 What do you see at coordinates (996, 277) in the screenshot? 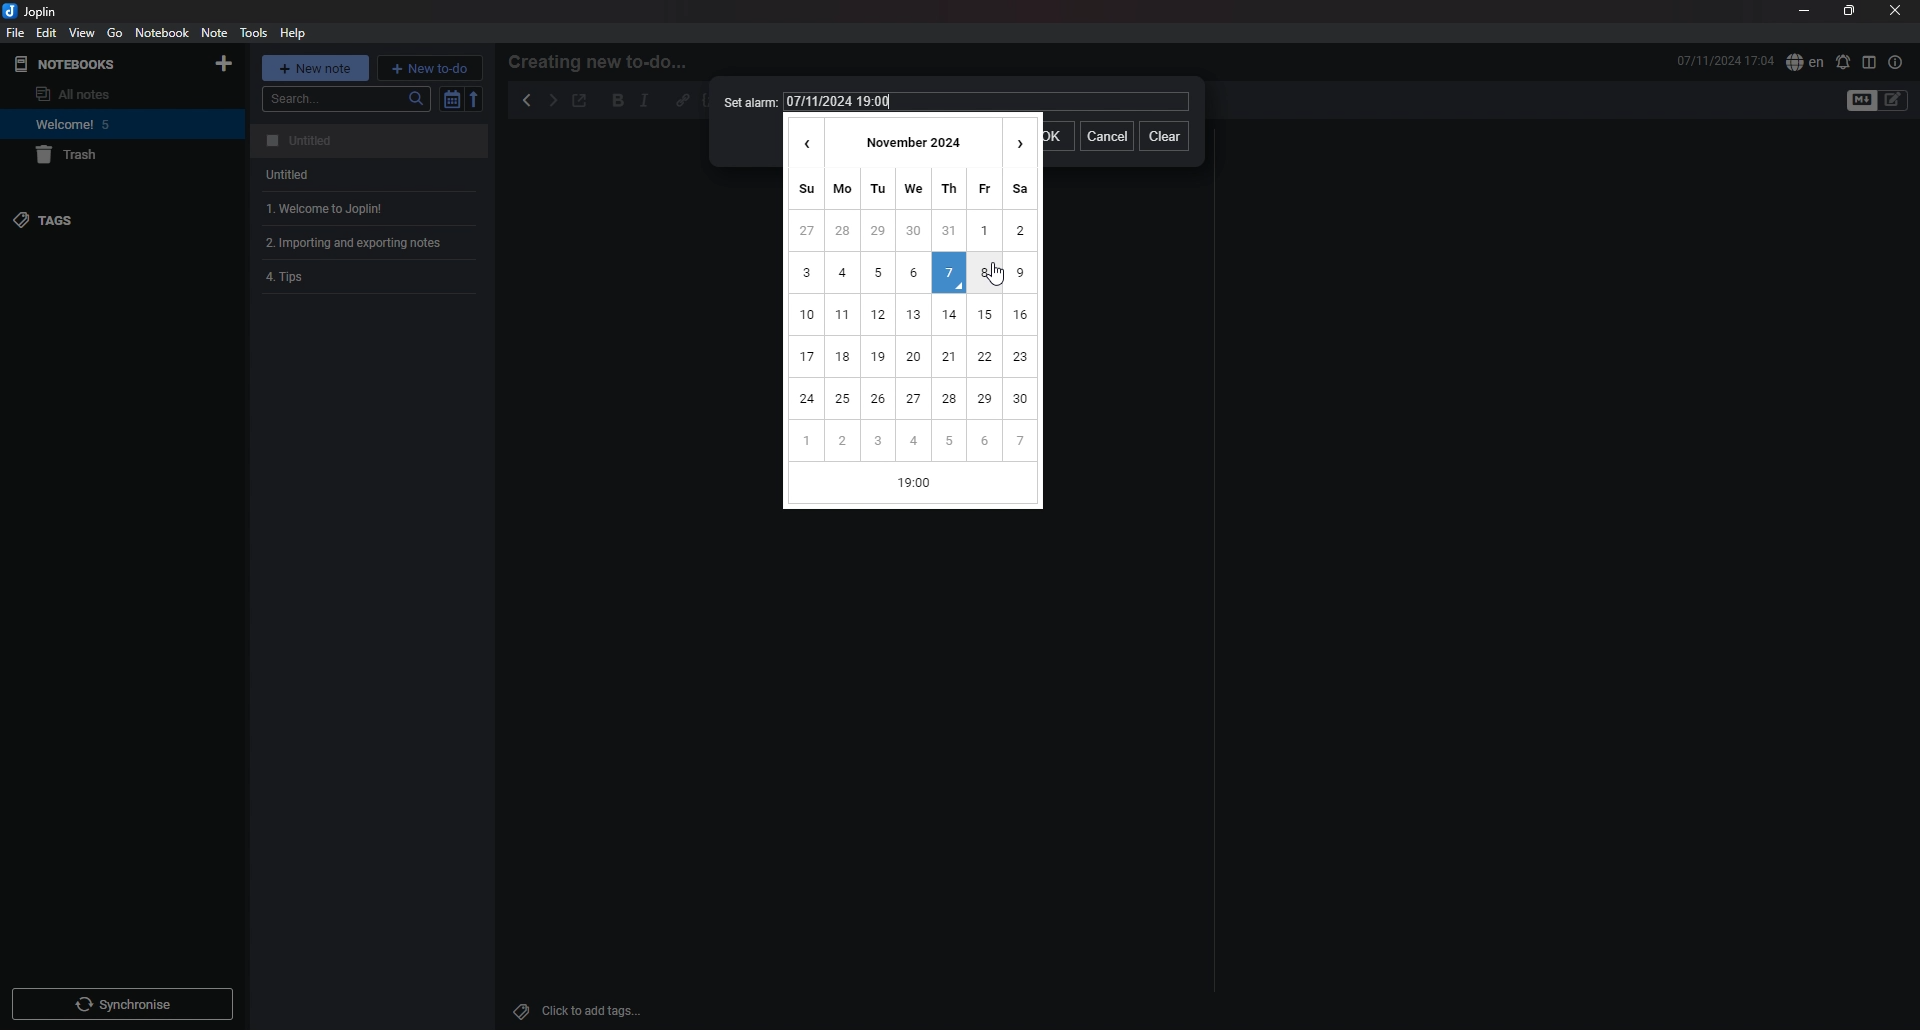
I see `Cursor` at bounding box center [996, 277].